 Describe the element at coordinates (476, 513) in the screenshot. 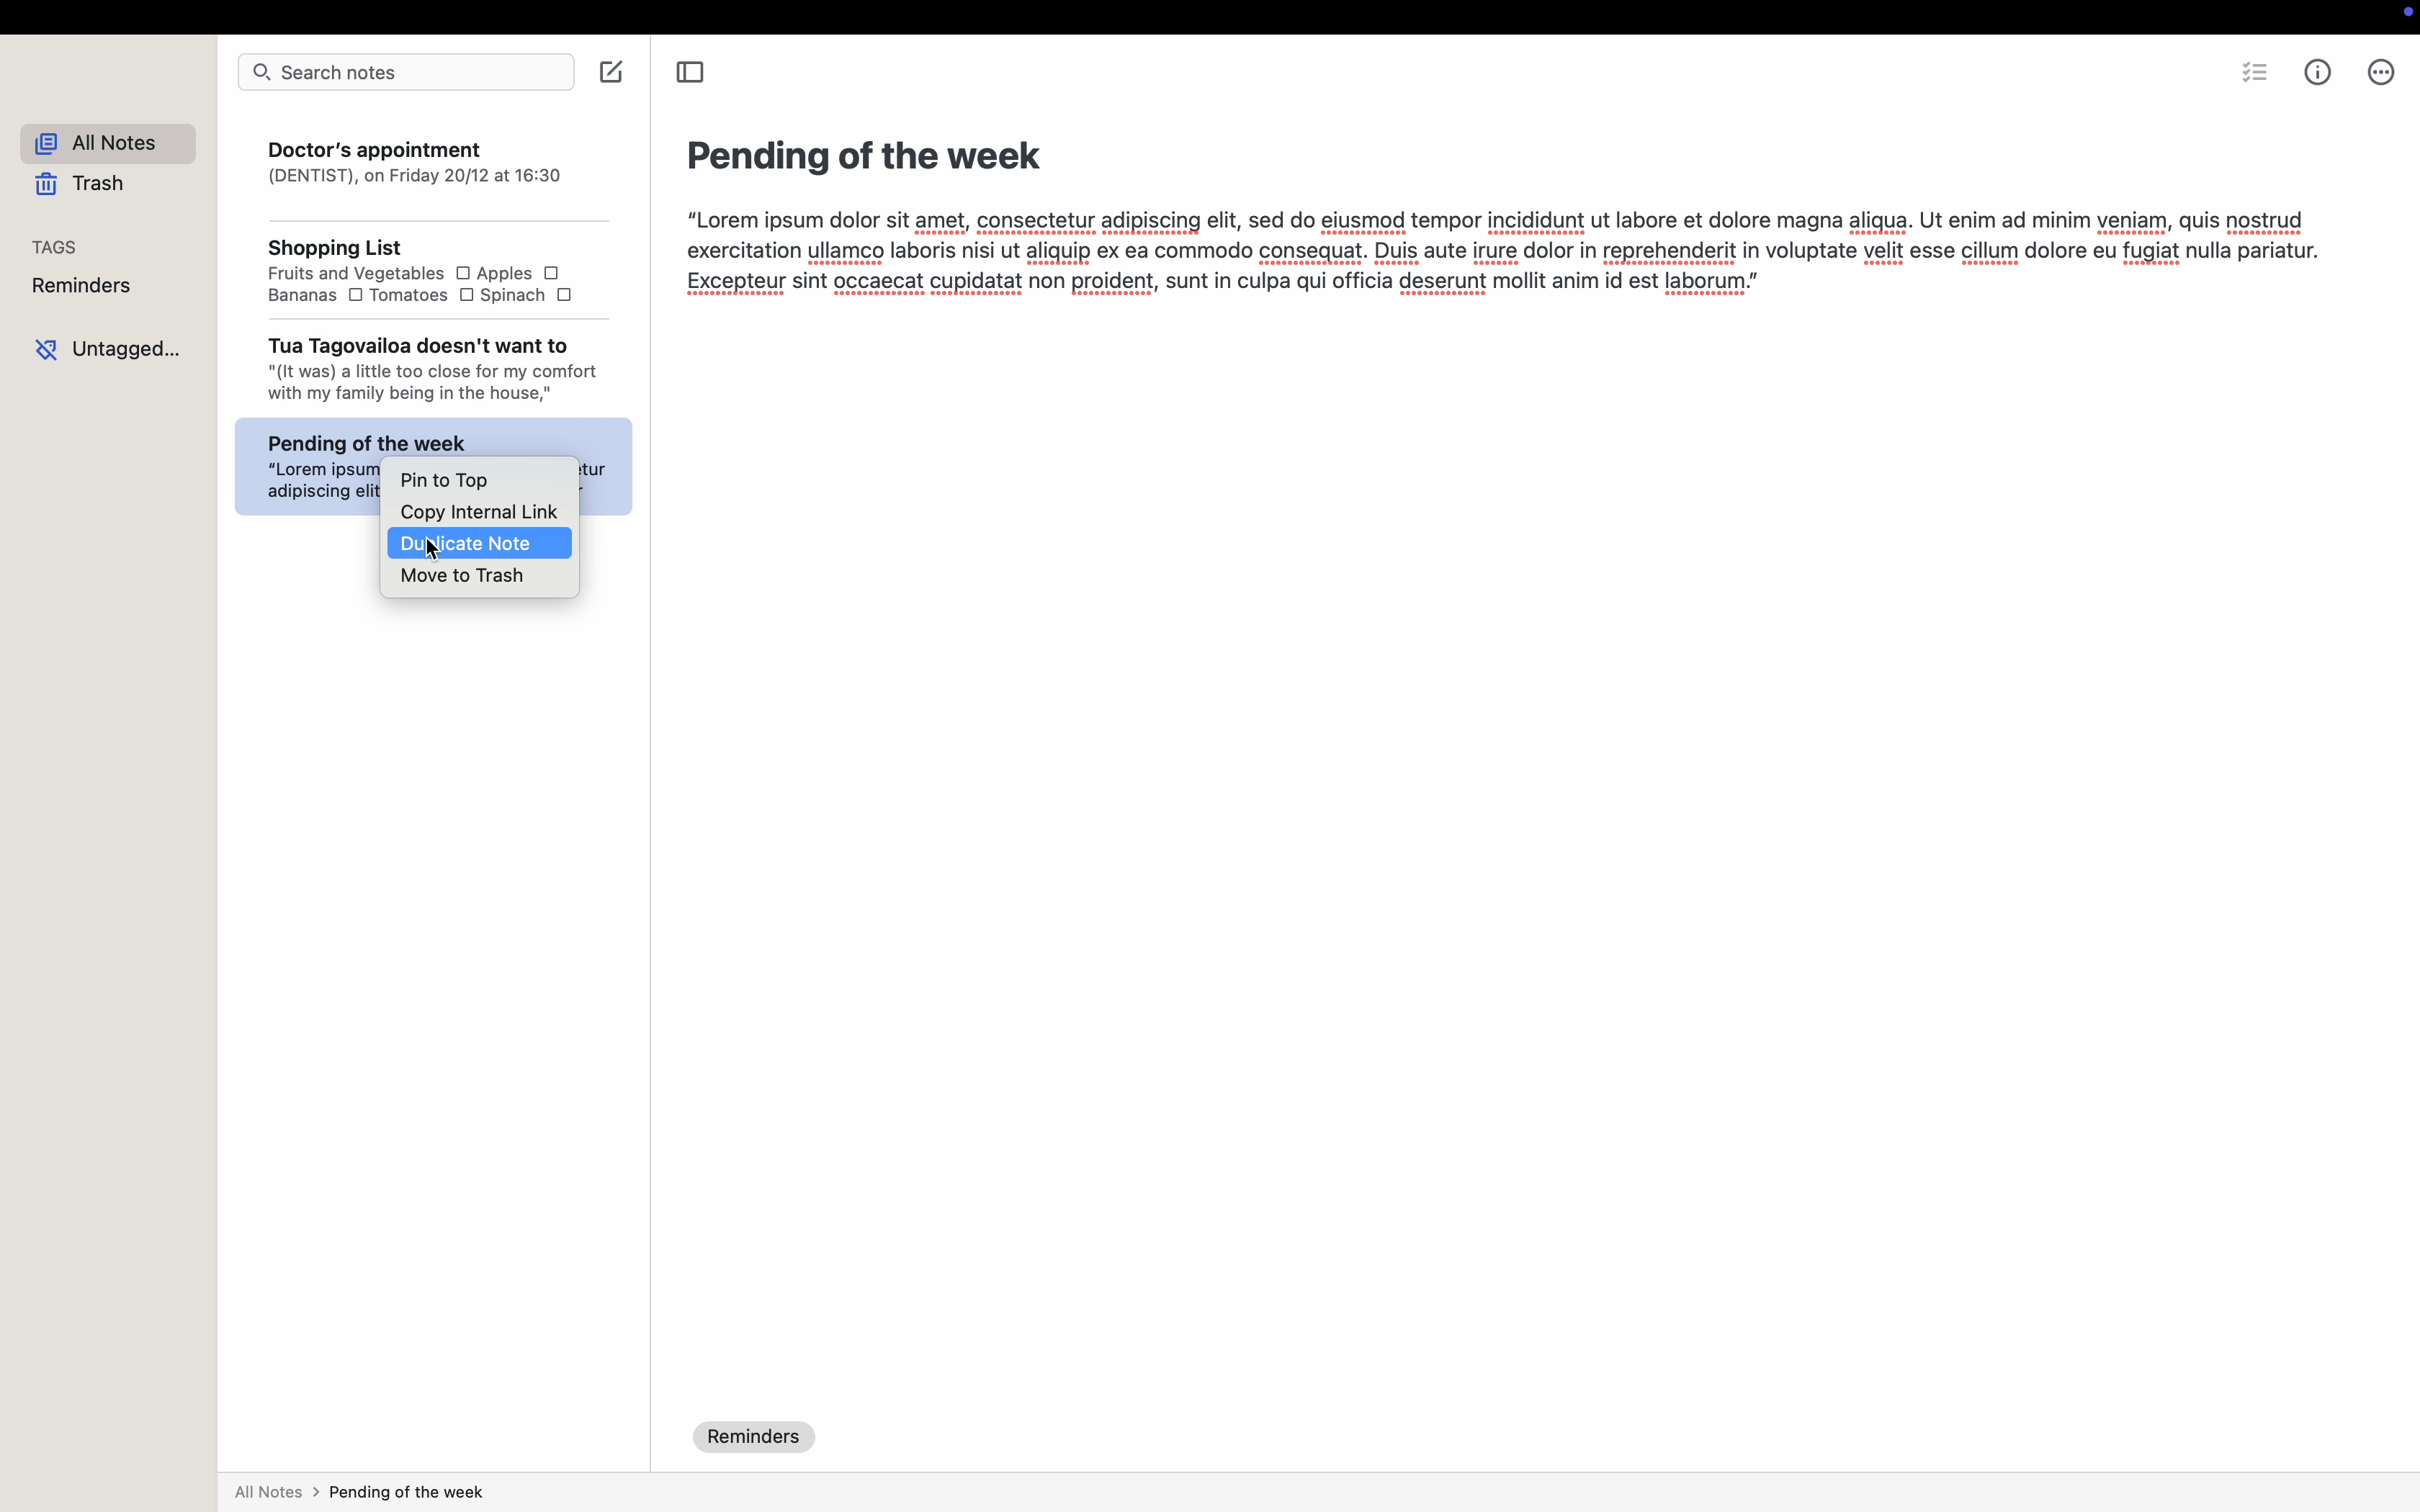

I see `copy external link` at that location.